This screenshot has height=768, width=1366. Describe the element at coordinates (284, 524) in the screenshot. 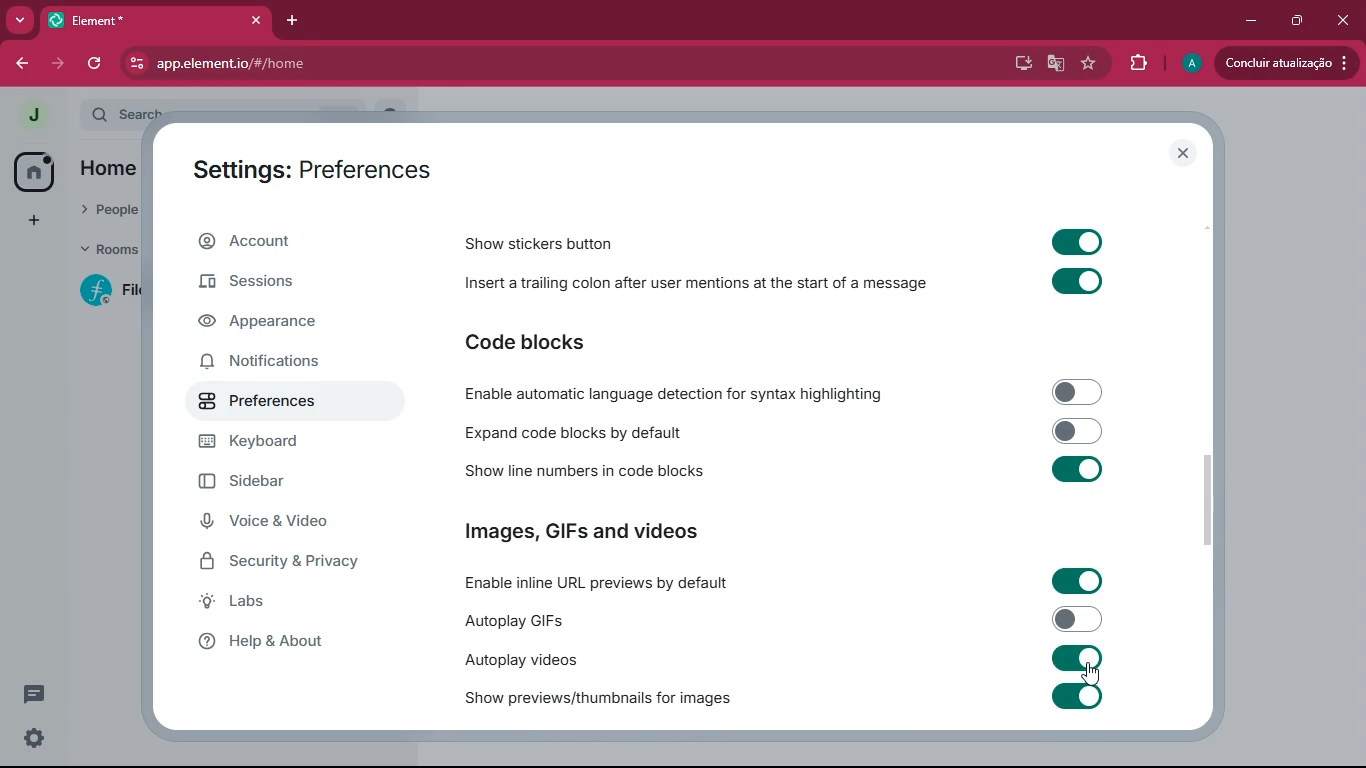

I see `voice` at that location.